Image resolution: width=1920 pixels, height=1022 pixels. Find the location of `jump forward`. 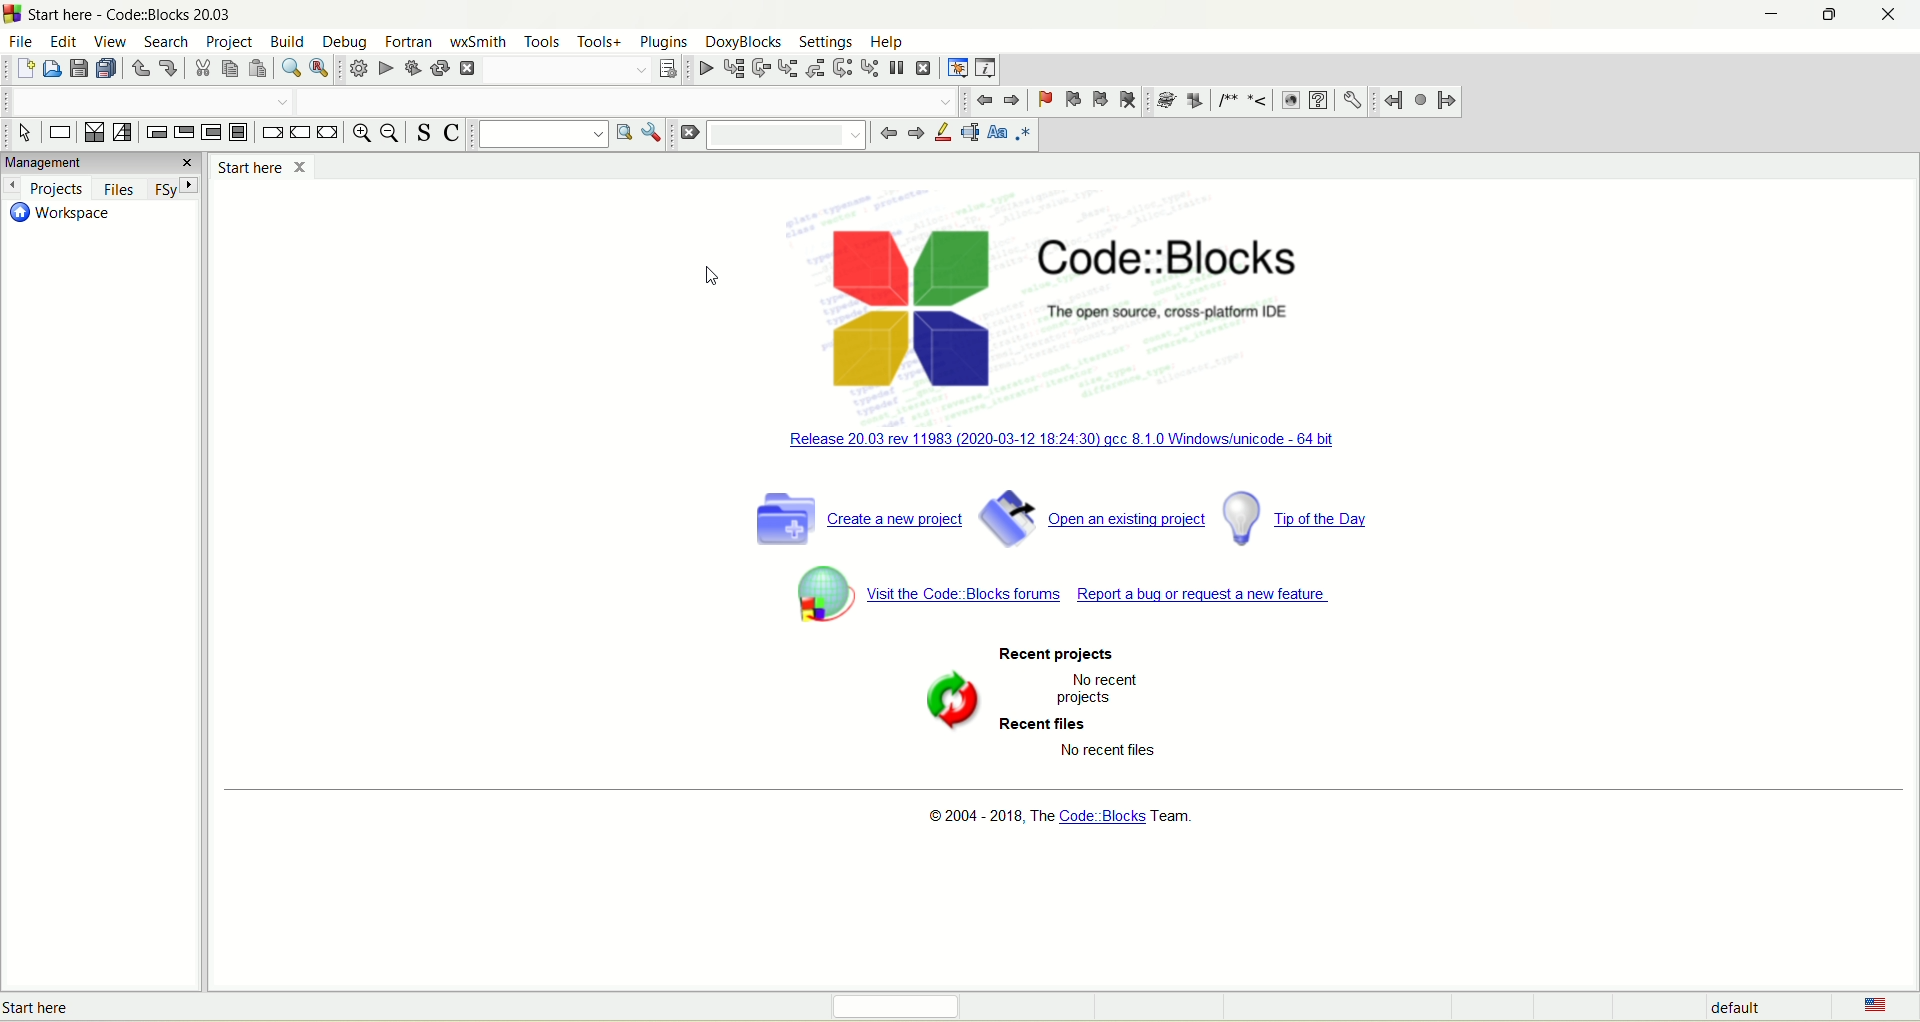

jump forward is located at coordinates (1449, 101).